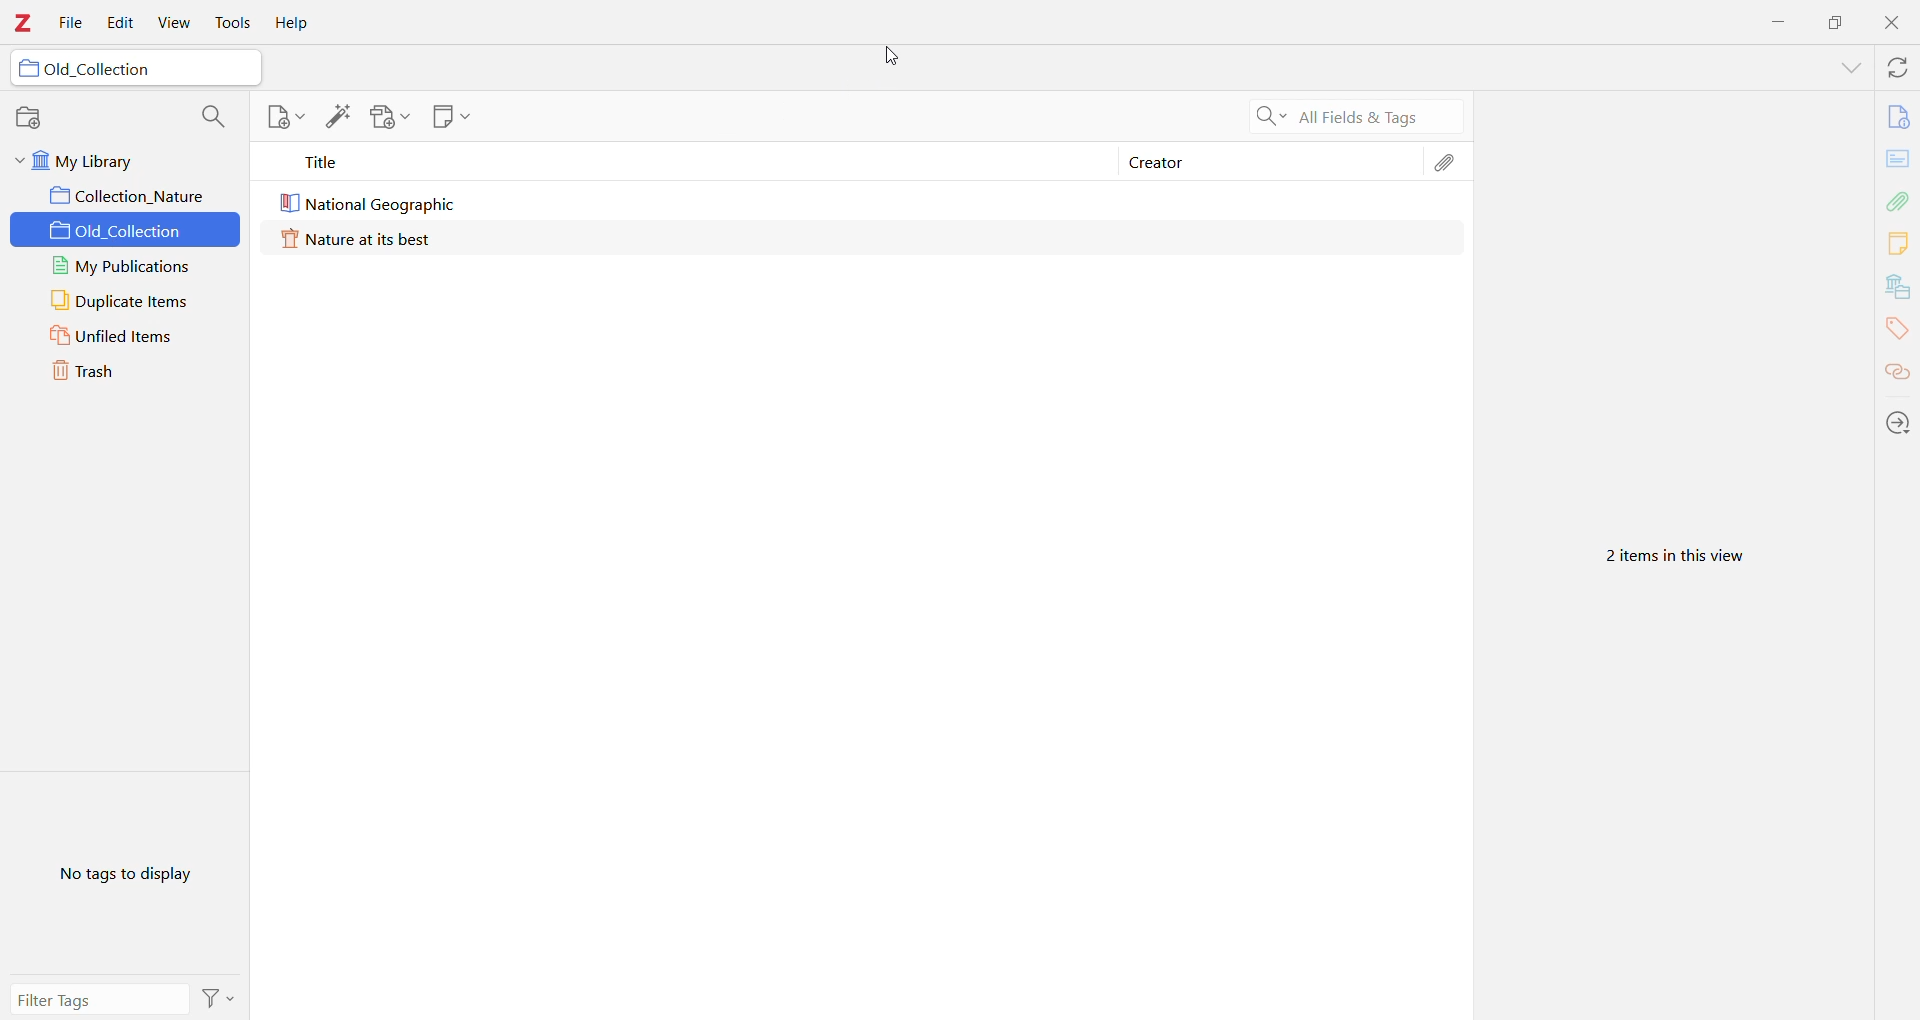 The height and width of the screenshot is (1020, 1920). What do you see at coordinates (1900, 160) in the screenshot?
I see `Abstract` at bounding box center [1900, 160].